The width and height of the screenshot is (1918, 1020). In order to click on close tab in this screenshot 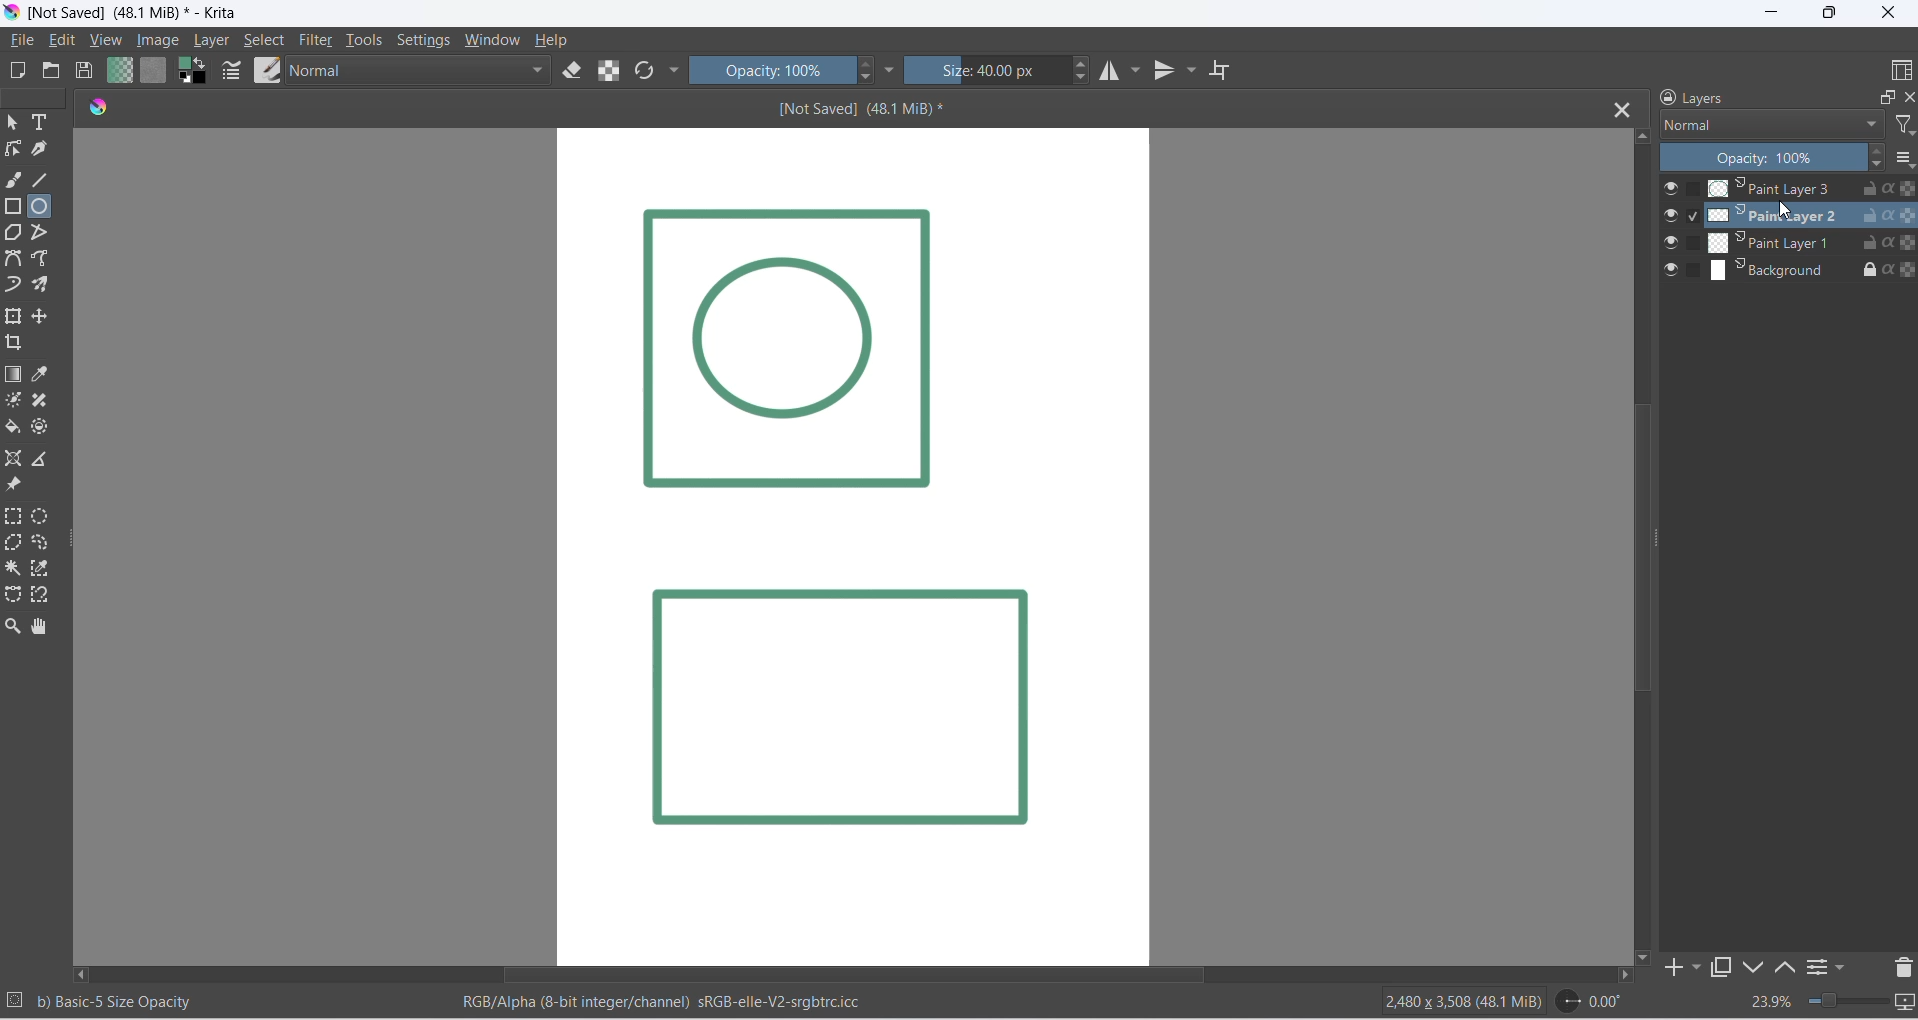, I will do `click(1618, 106)`.